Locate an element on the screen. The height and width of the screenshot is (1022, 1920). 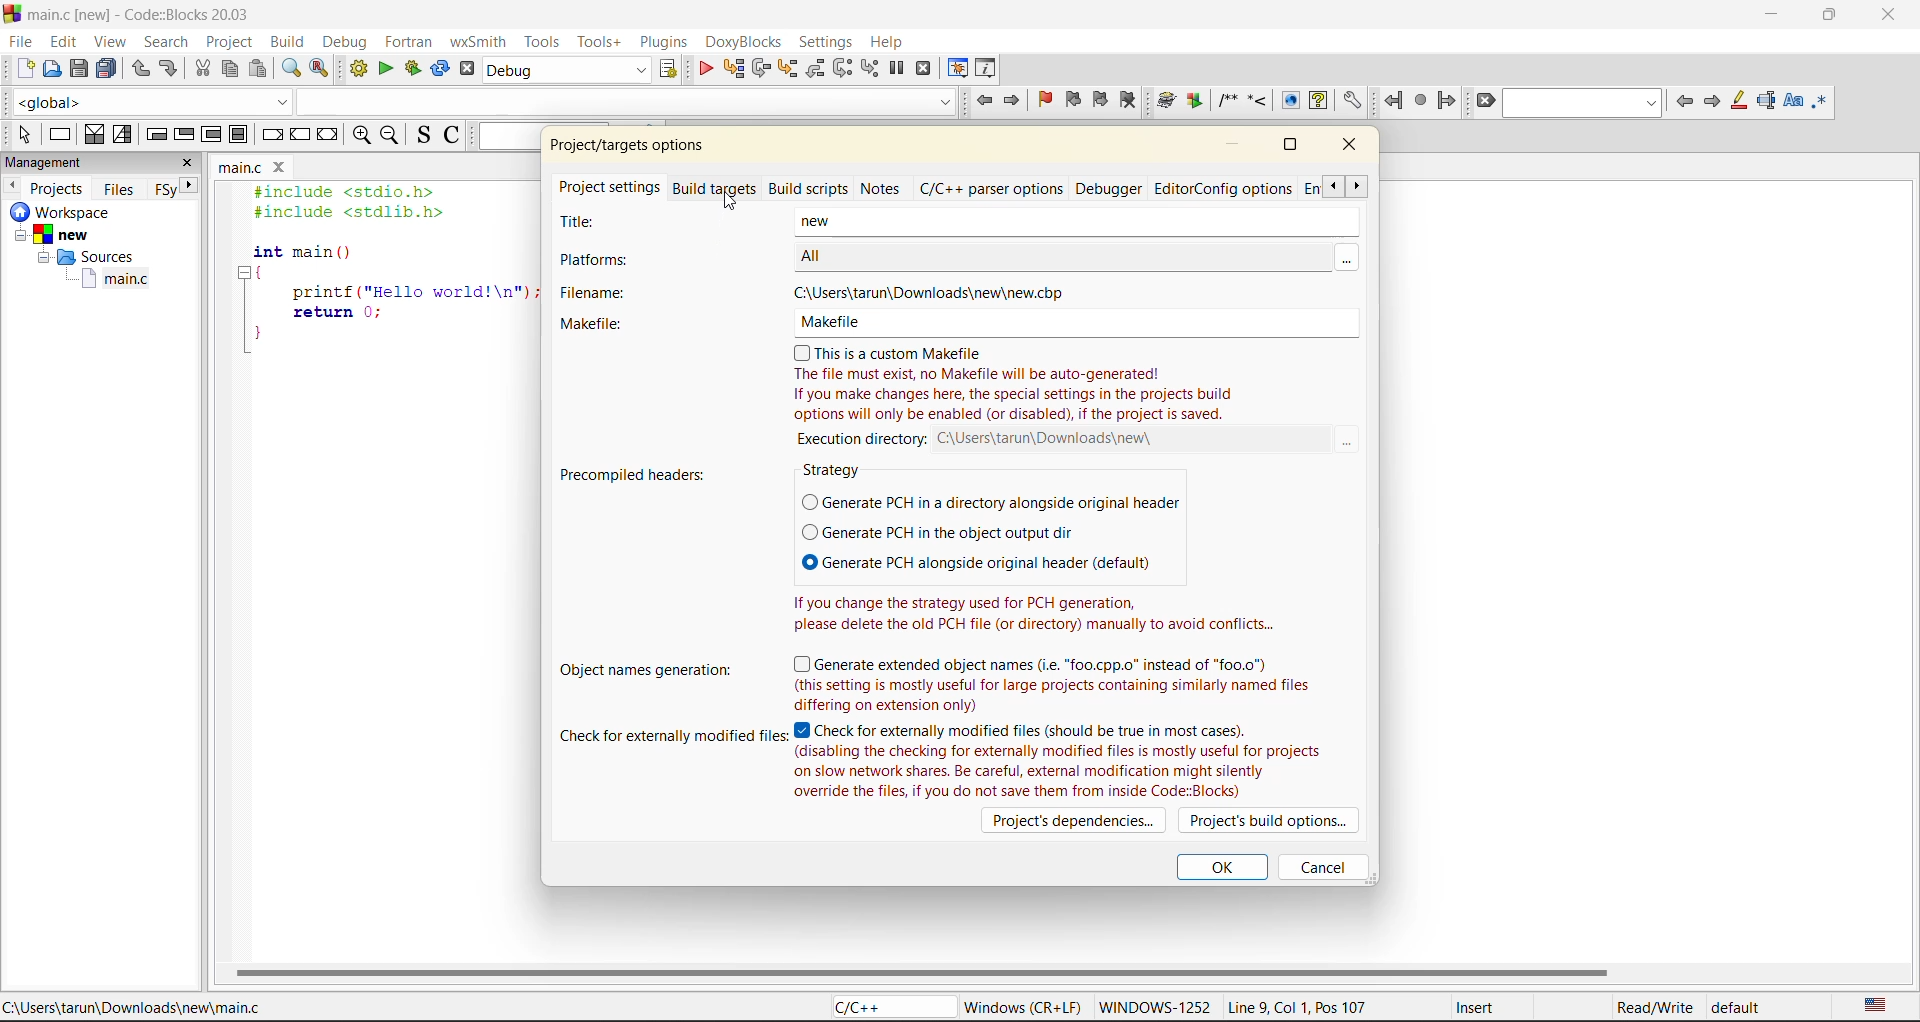
jump back is located at coordinates (983, 102).